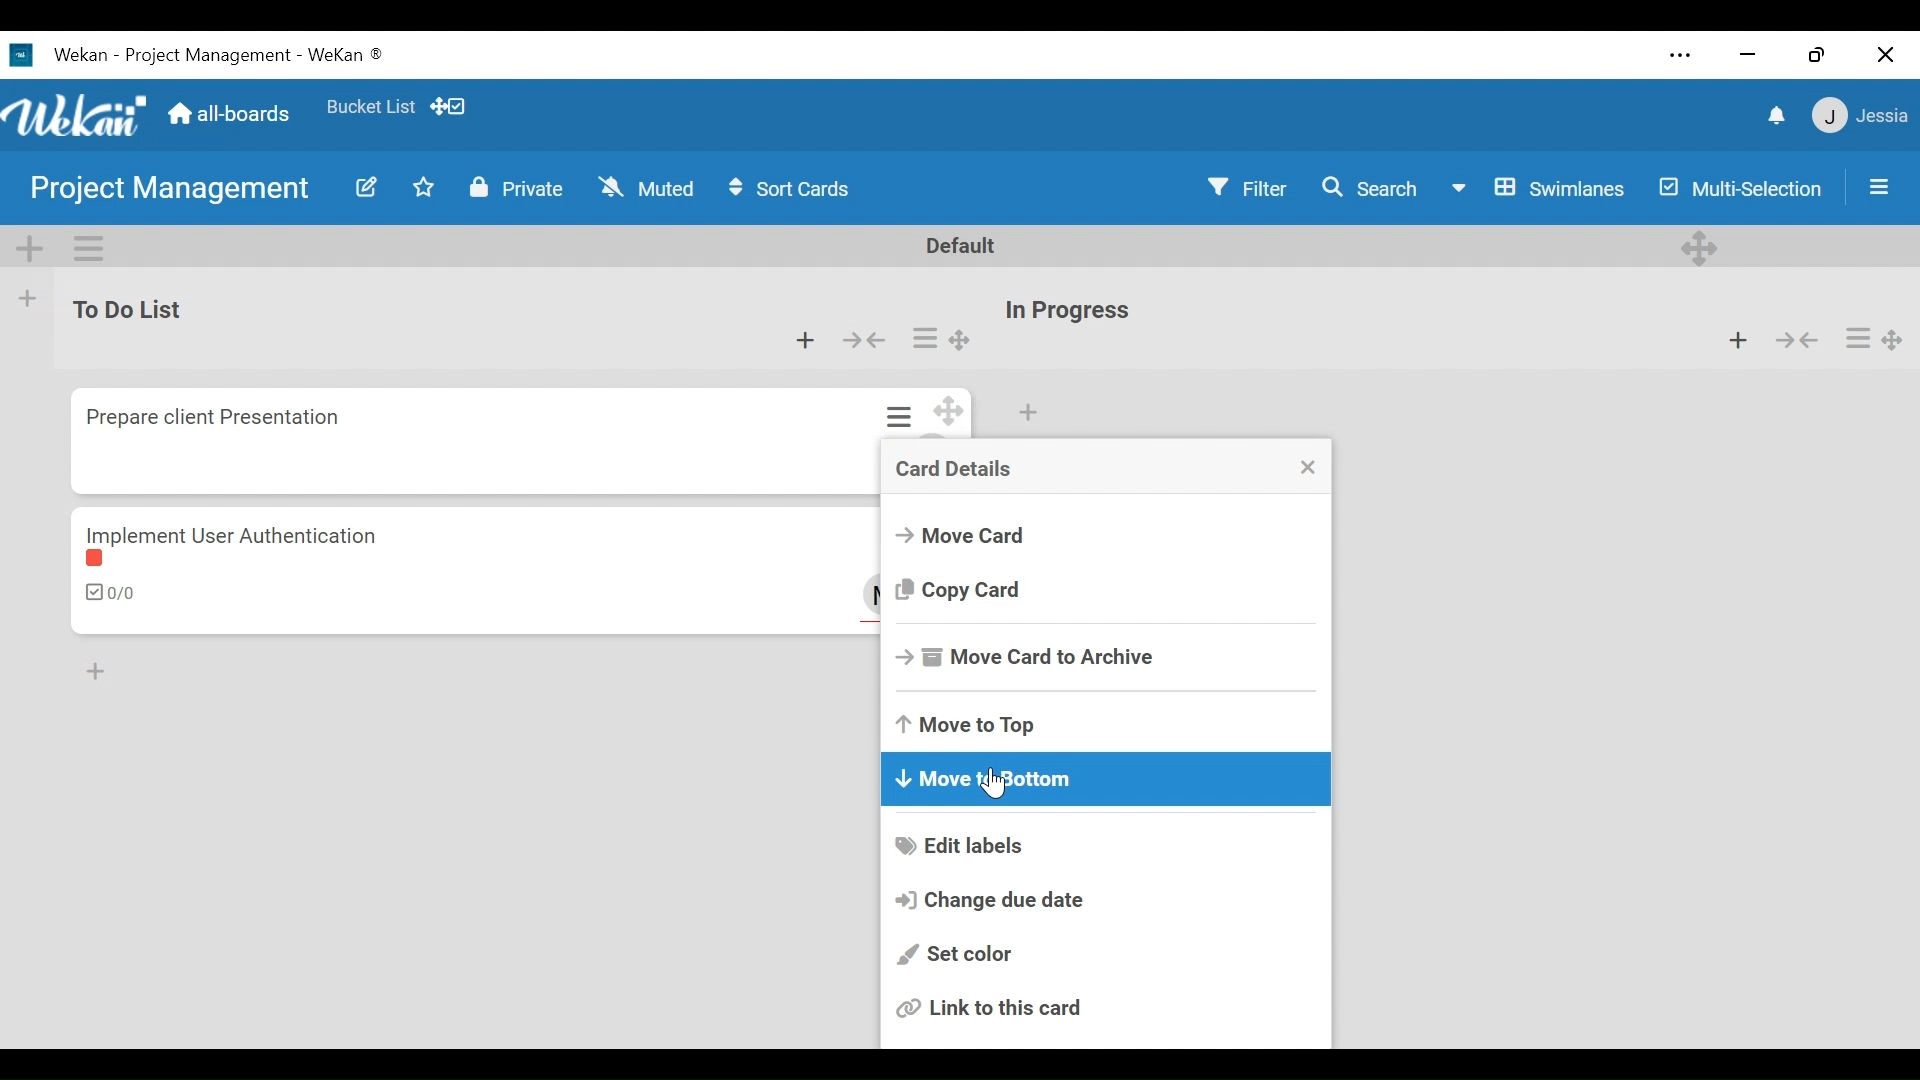  I want to click on close, so click(1889, 55).